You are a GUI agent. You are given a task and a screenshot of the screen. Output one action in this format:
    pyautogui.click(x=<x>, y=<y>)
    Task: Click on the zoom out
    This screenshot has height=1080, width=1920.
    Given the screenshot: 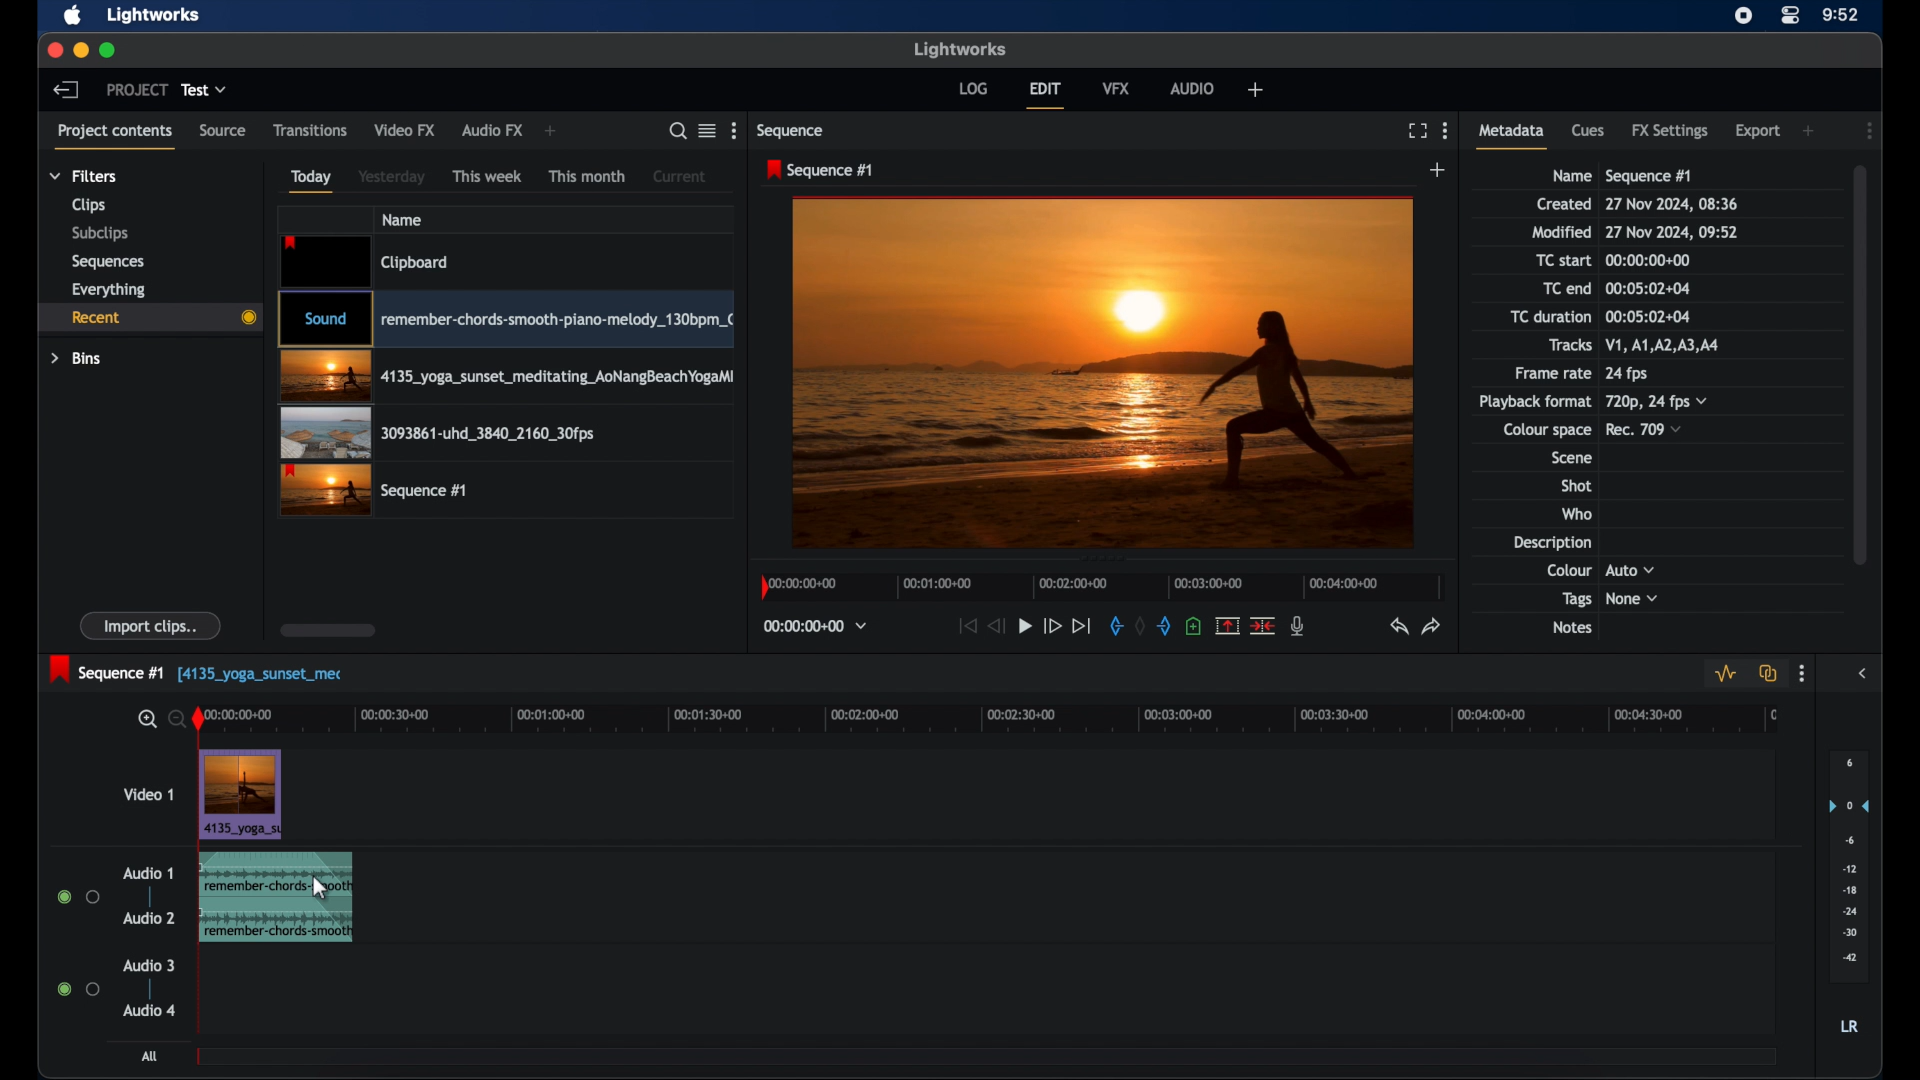 What is the action you would take?
    pyautogui.click(x=172, y=718)
    